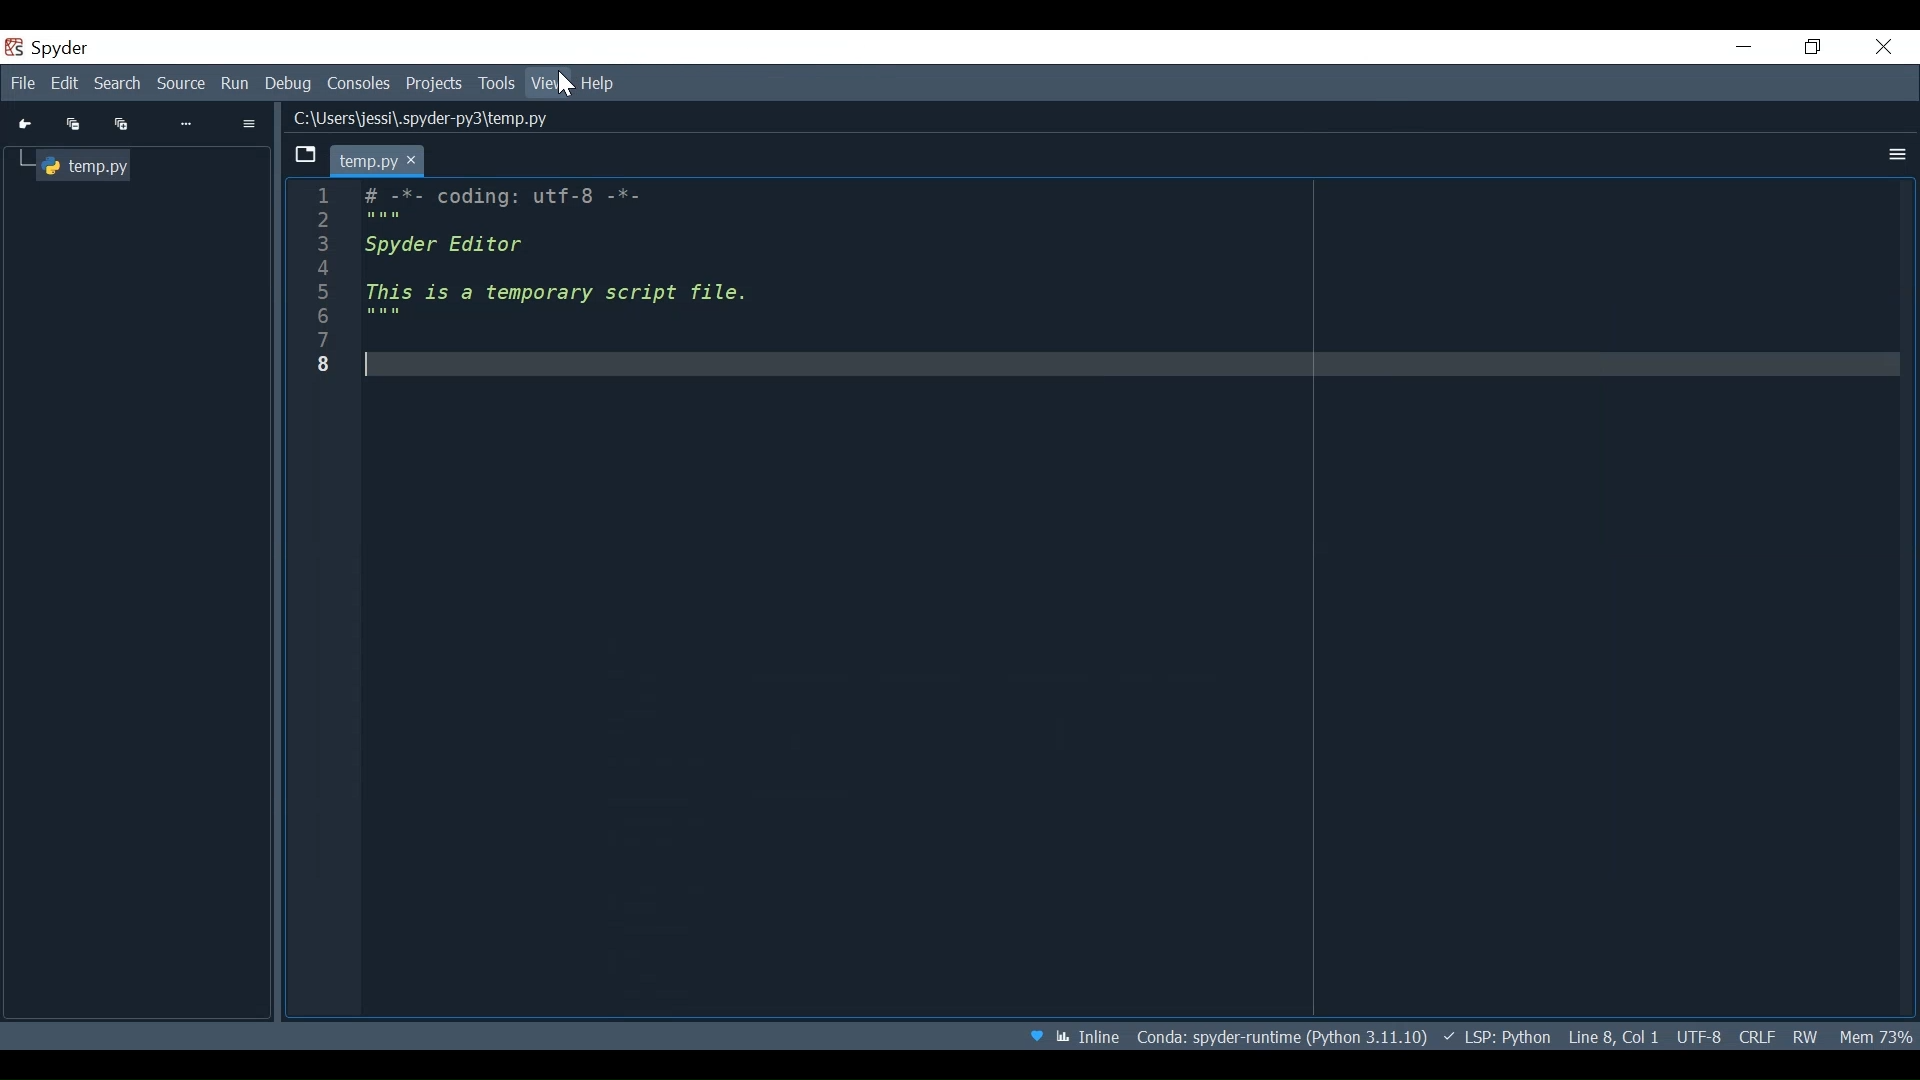 This screenshot has width=1920, height=1080. What do you see at coordinates (184, 84) in the screenshot?
I see `Source` at bounding box center [184, 84].